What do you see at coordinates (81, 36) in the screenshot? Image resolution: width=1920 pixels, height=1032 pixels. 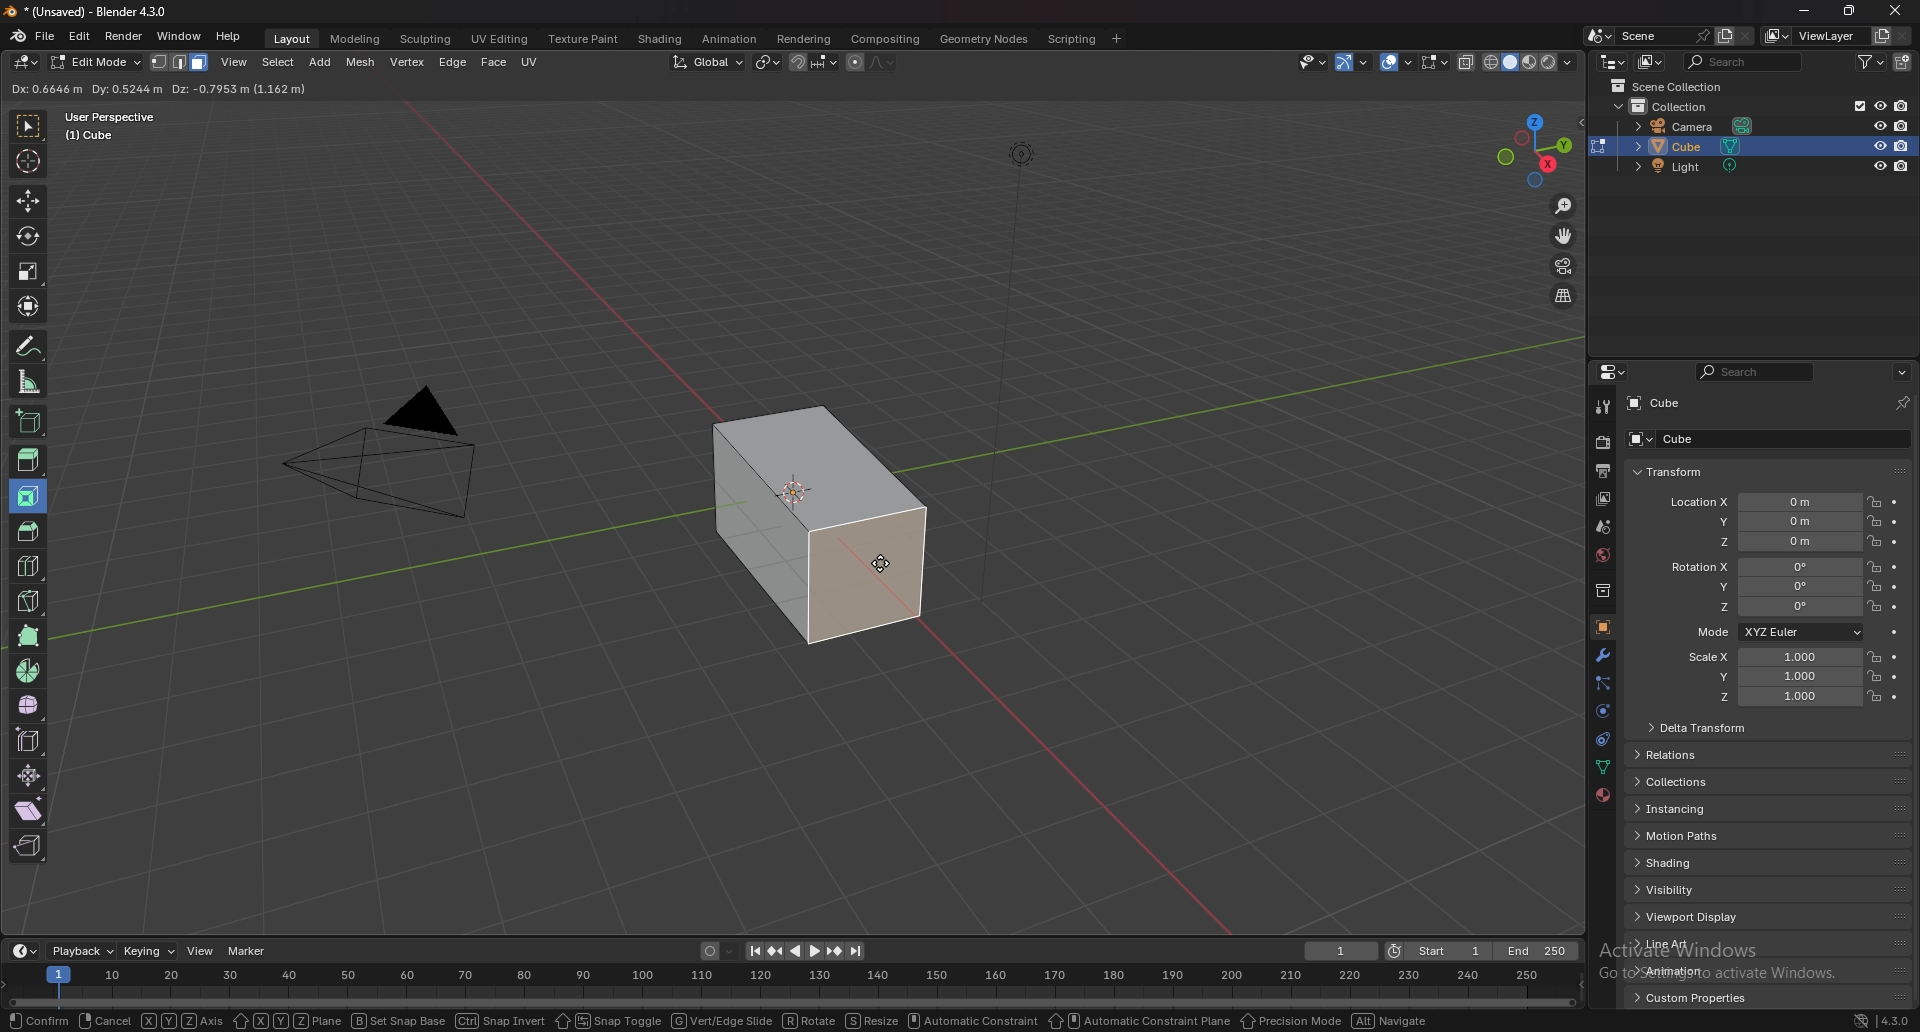 I see `edit` at bounding box center [81, 36].